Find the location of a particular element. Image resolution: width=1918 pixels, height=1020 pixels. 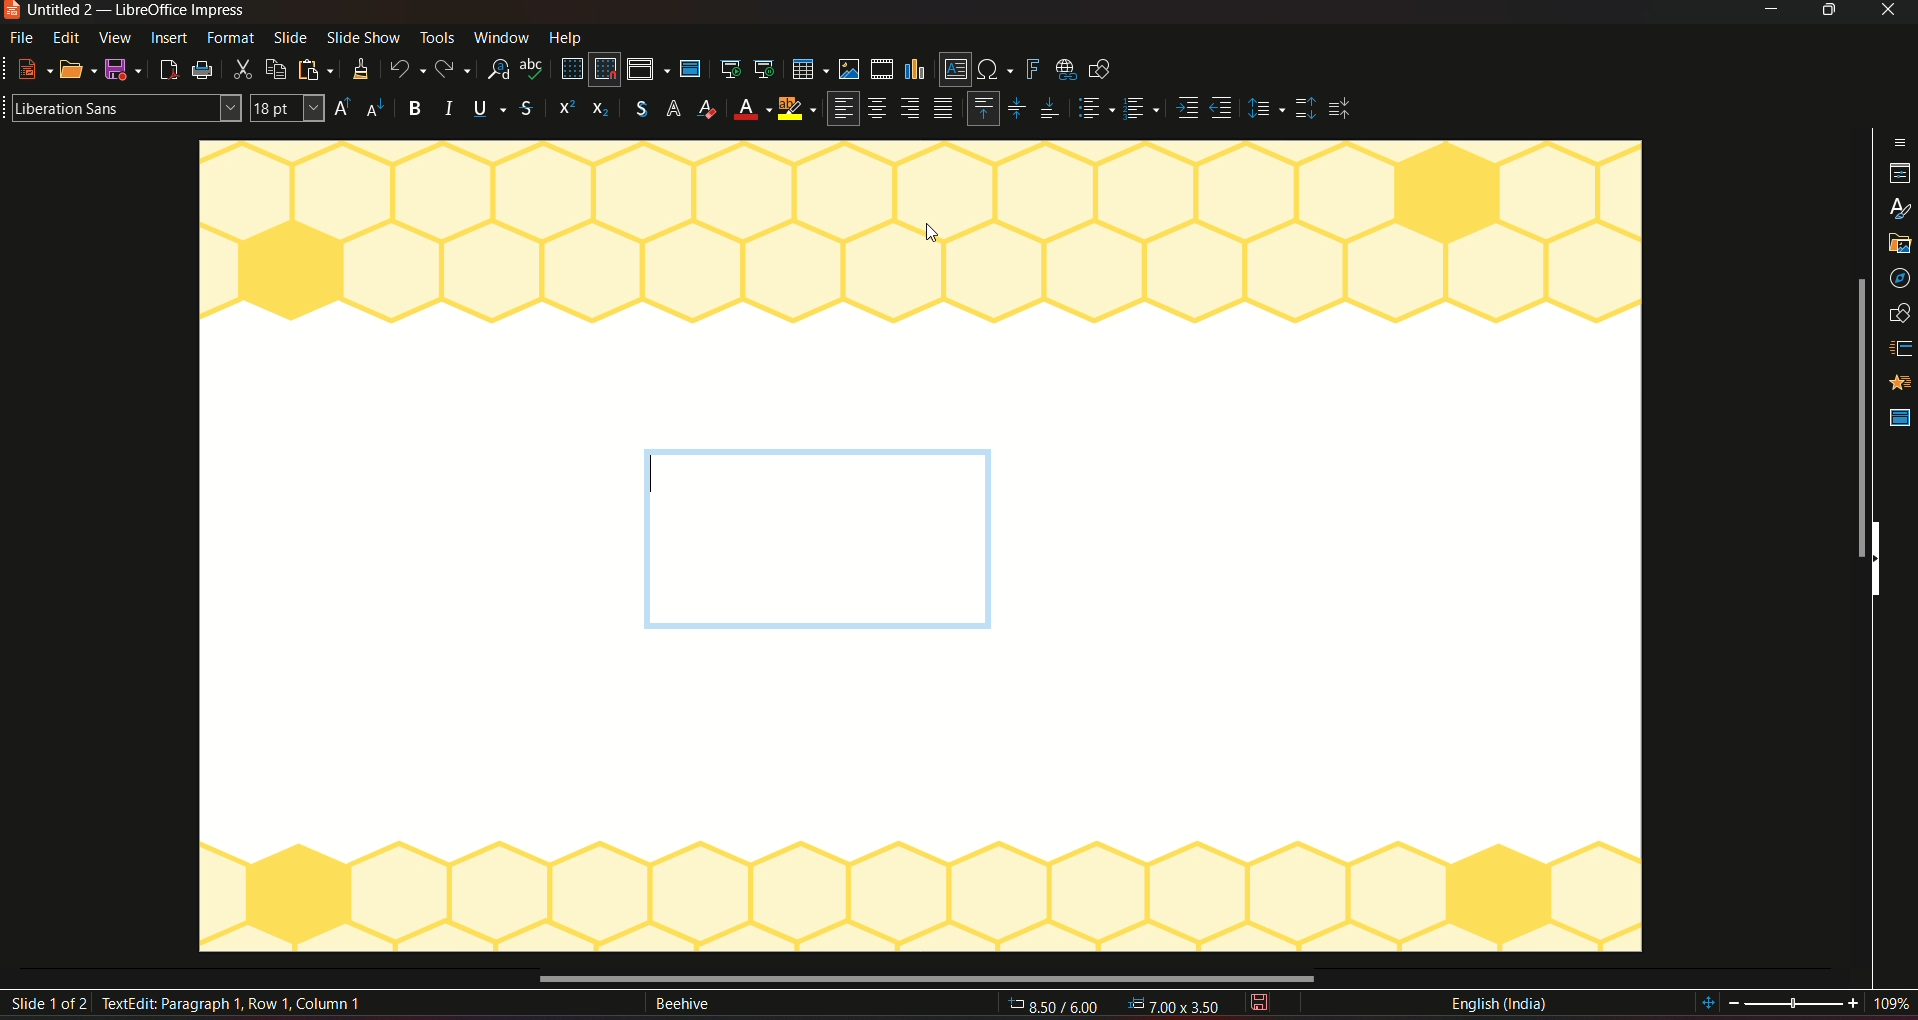

view is located at coordinates (116, 38).